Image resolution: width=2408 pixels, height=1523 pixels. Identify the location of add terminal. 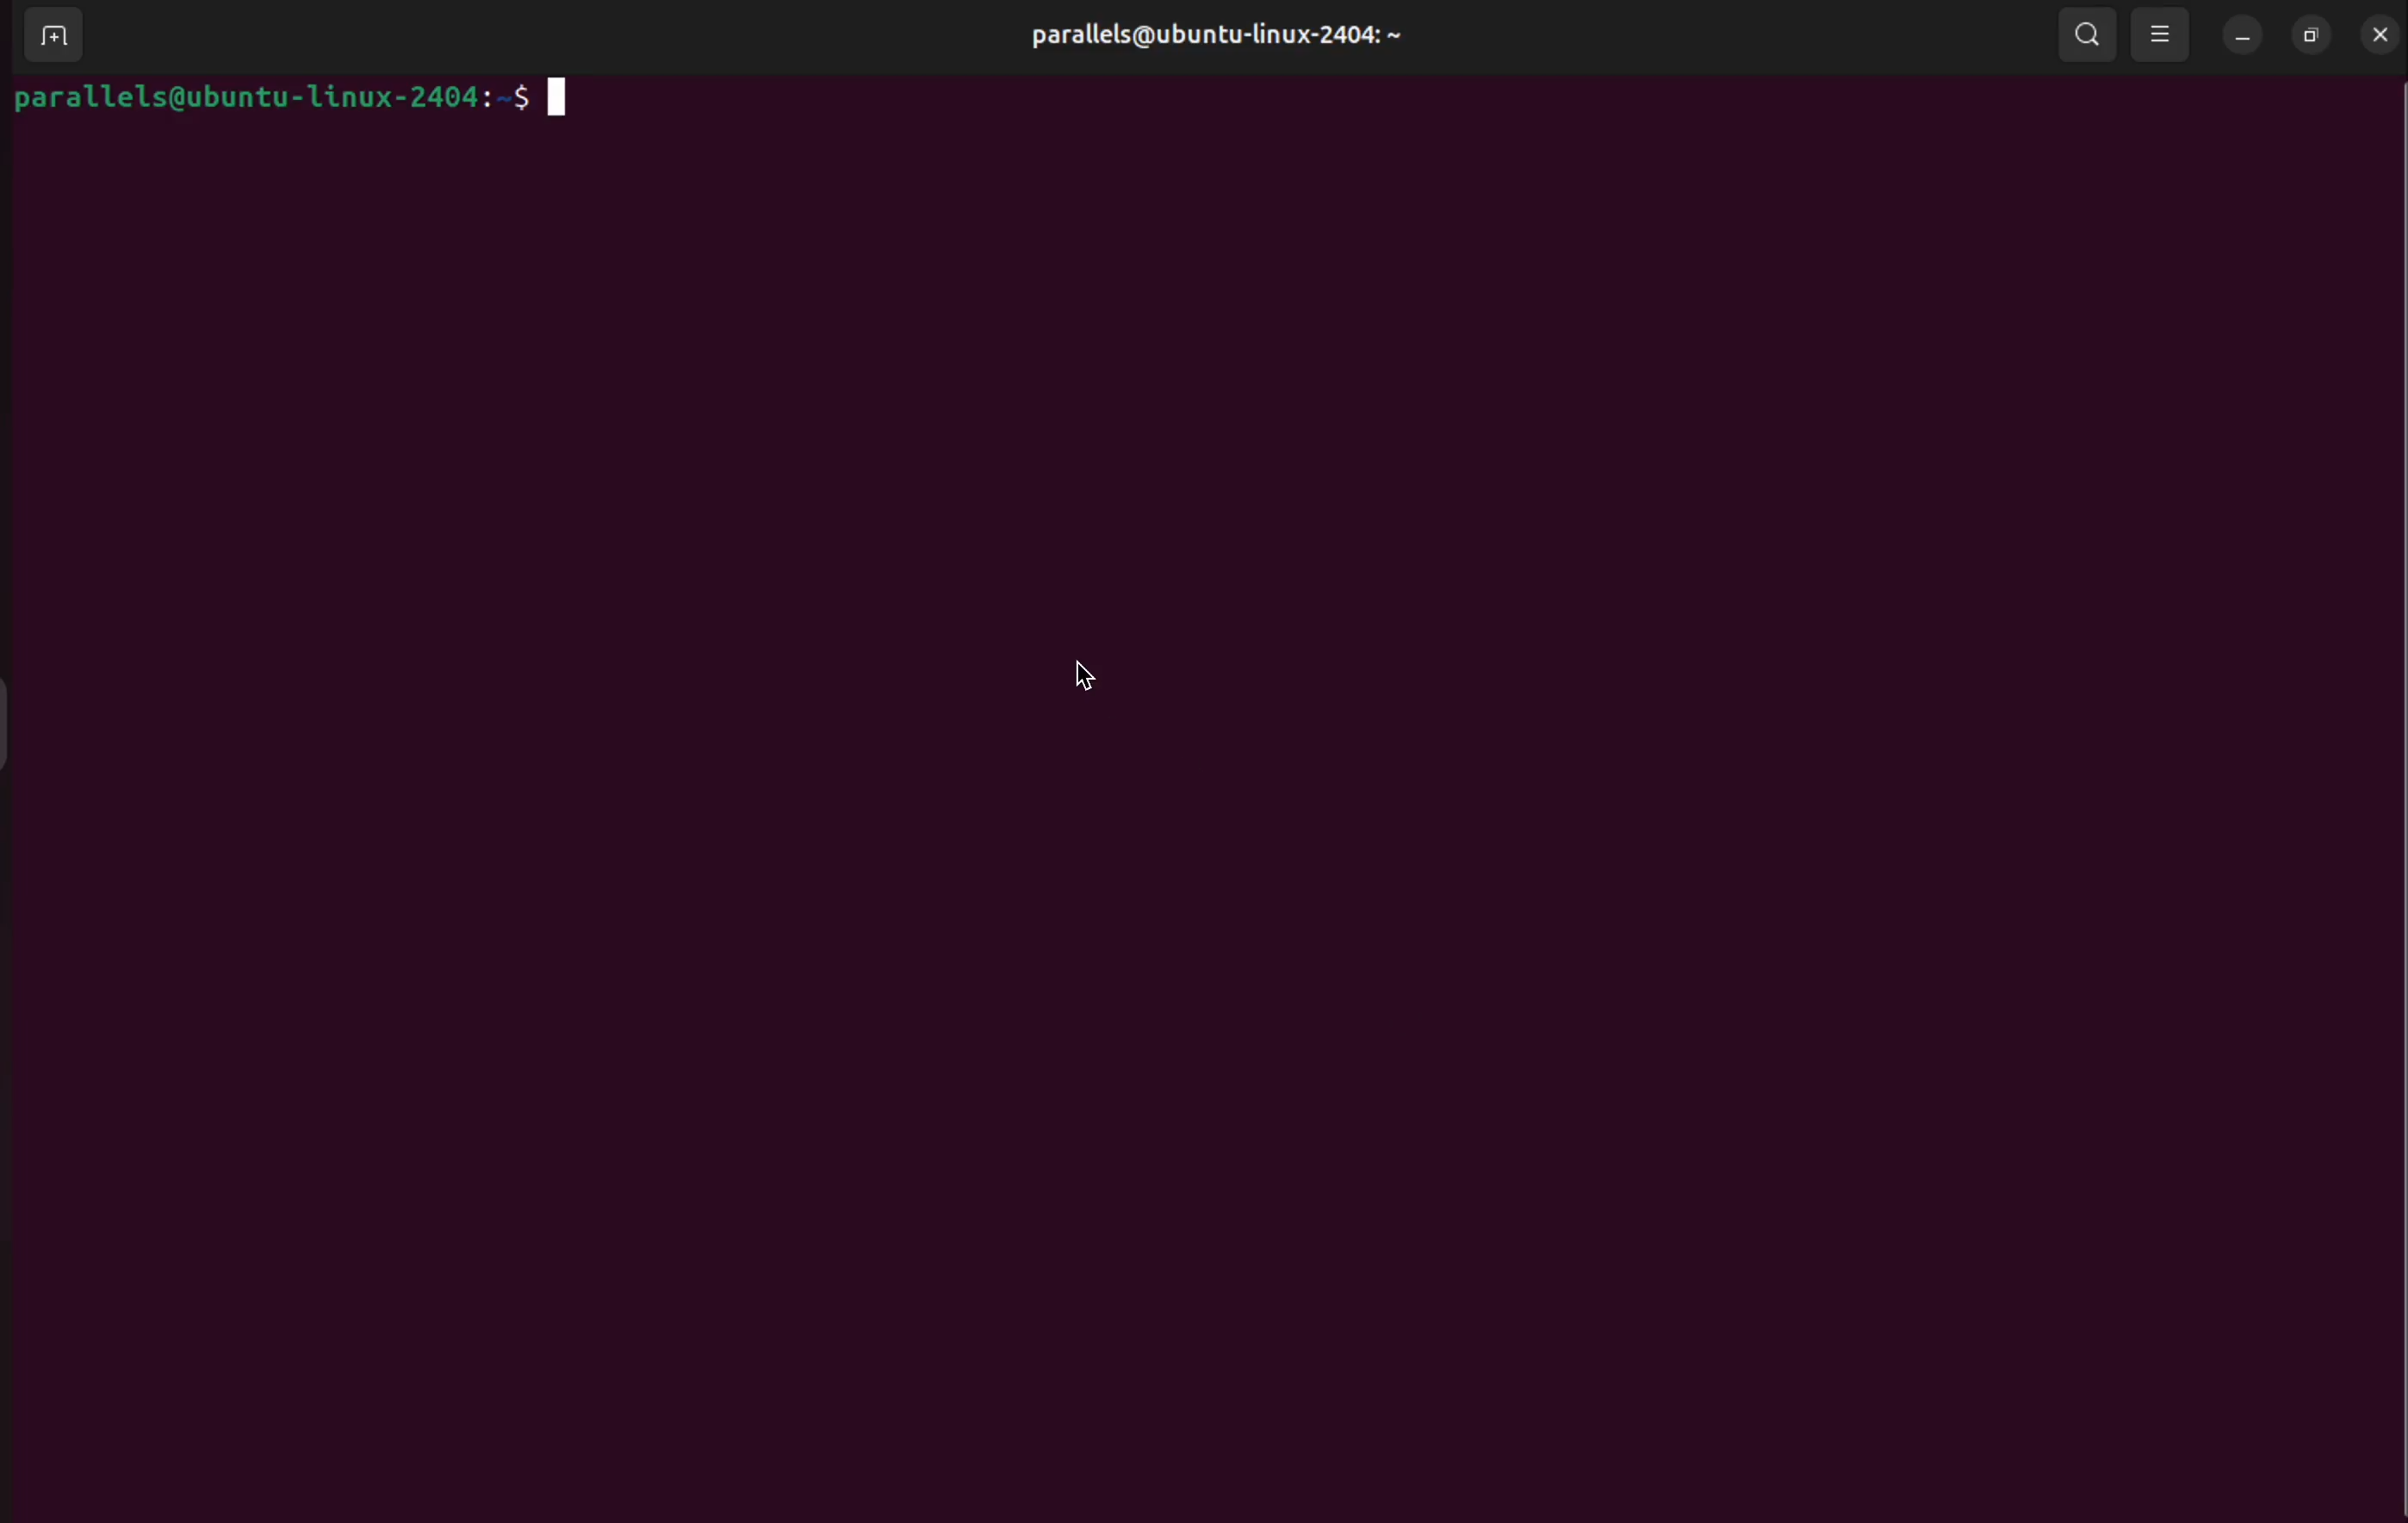
(53, 34).